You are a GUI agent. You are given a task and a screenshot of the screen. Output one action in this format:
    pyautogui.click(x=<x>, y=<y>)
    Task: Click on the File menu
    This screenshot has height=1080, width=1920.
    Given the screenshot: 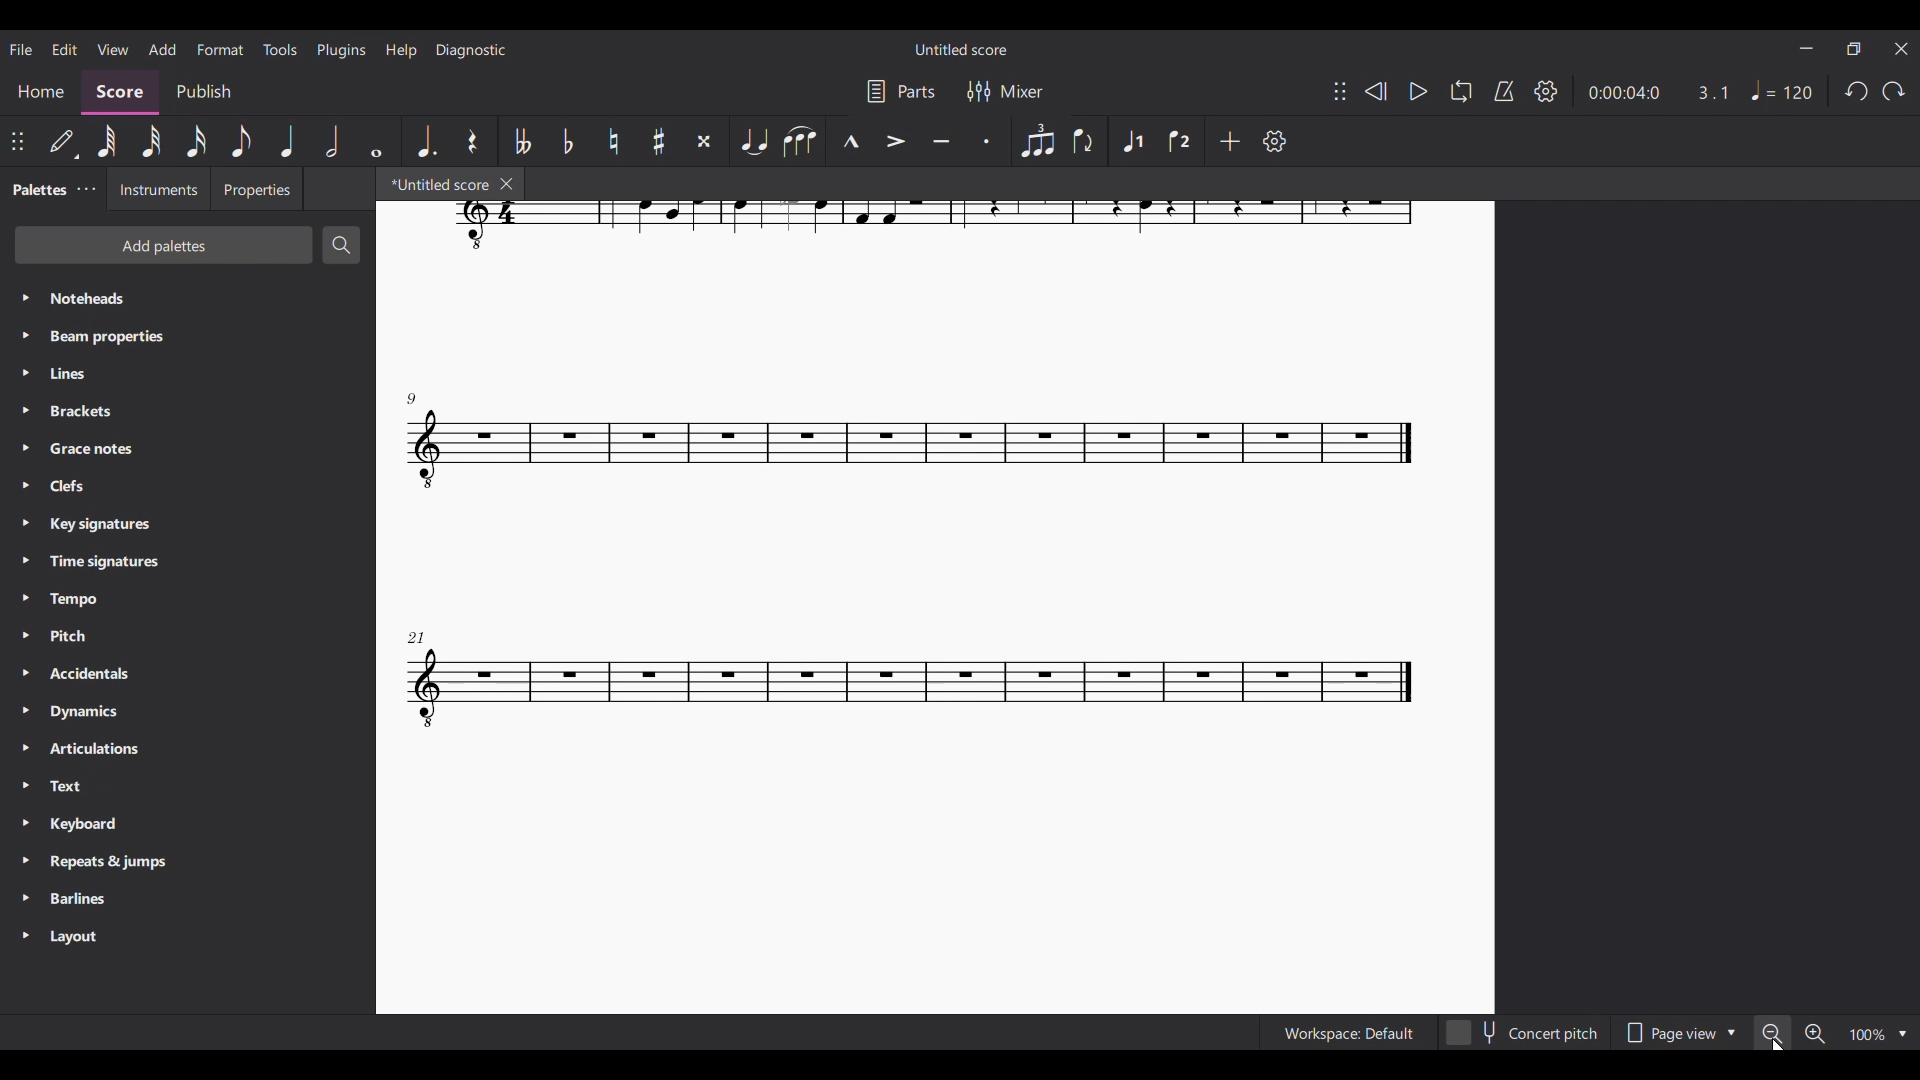 What is the action you would take?
    pyautogui.click(x=22, y=50)
    